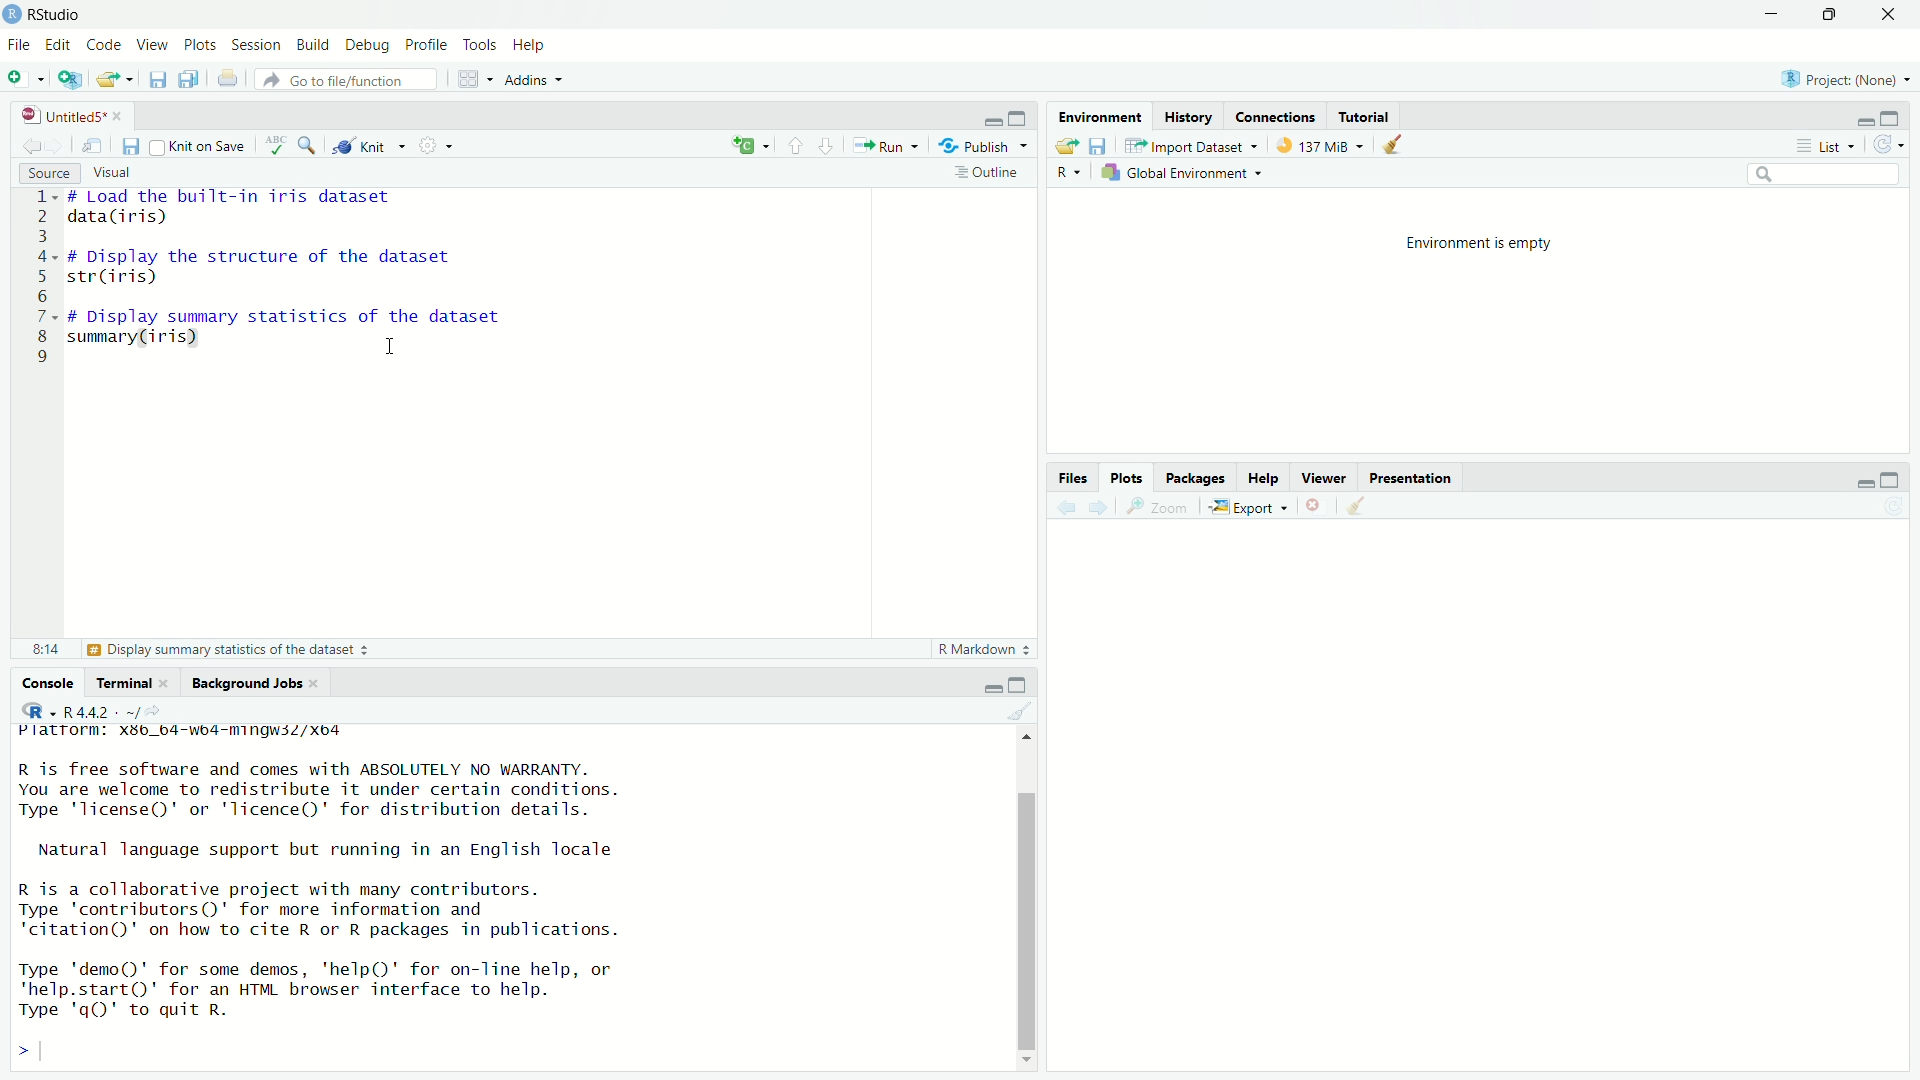  What do you see at coordinates (1479, 245) in the screenshot?
I see `Environment is empty` at bounding box center [1479, 245].